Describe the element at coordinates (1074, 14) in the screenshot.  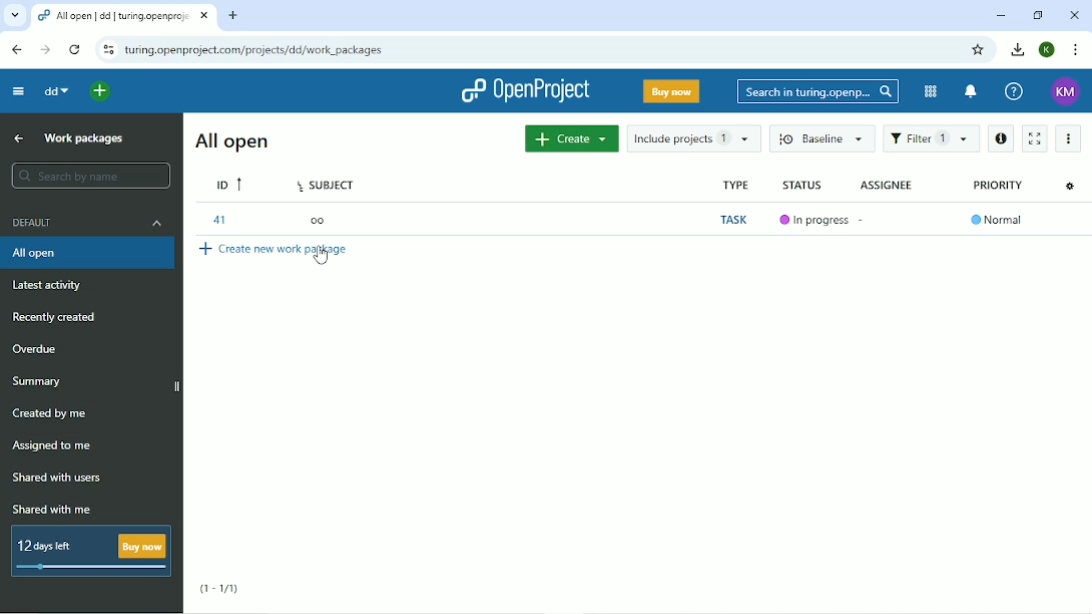
I see `Close` at that location.